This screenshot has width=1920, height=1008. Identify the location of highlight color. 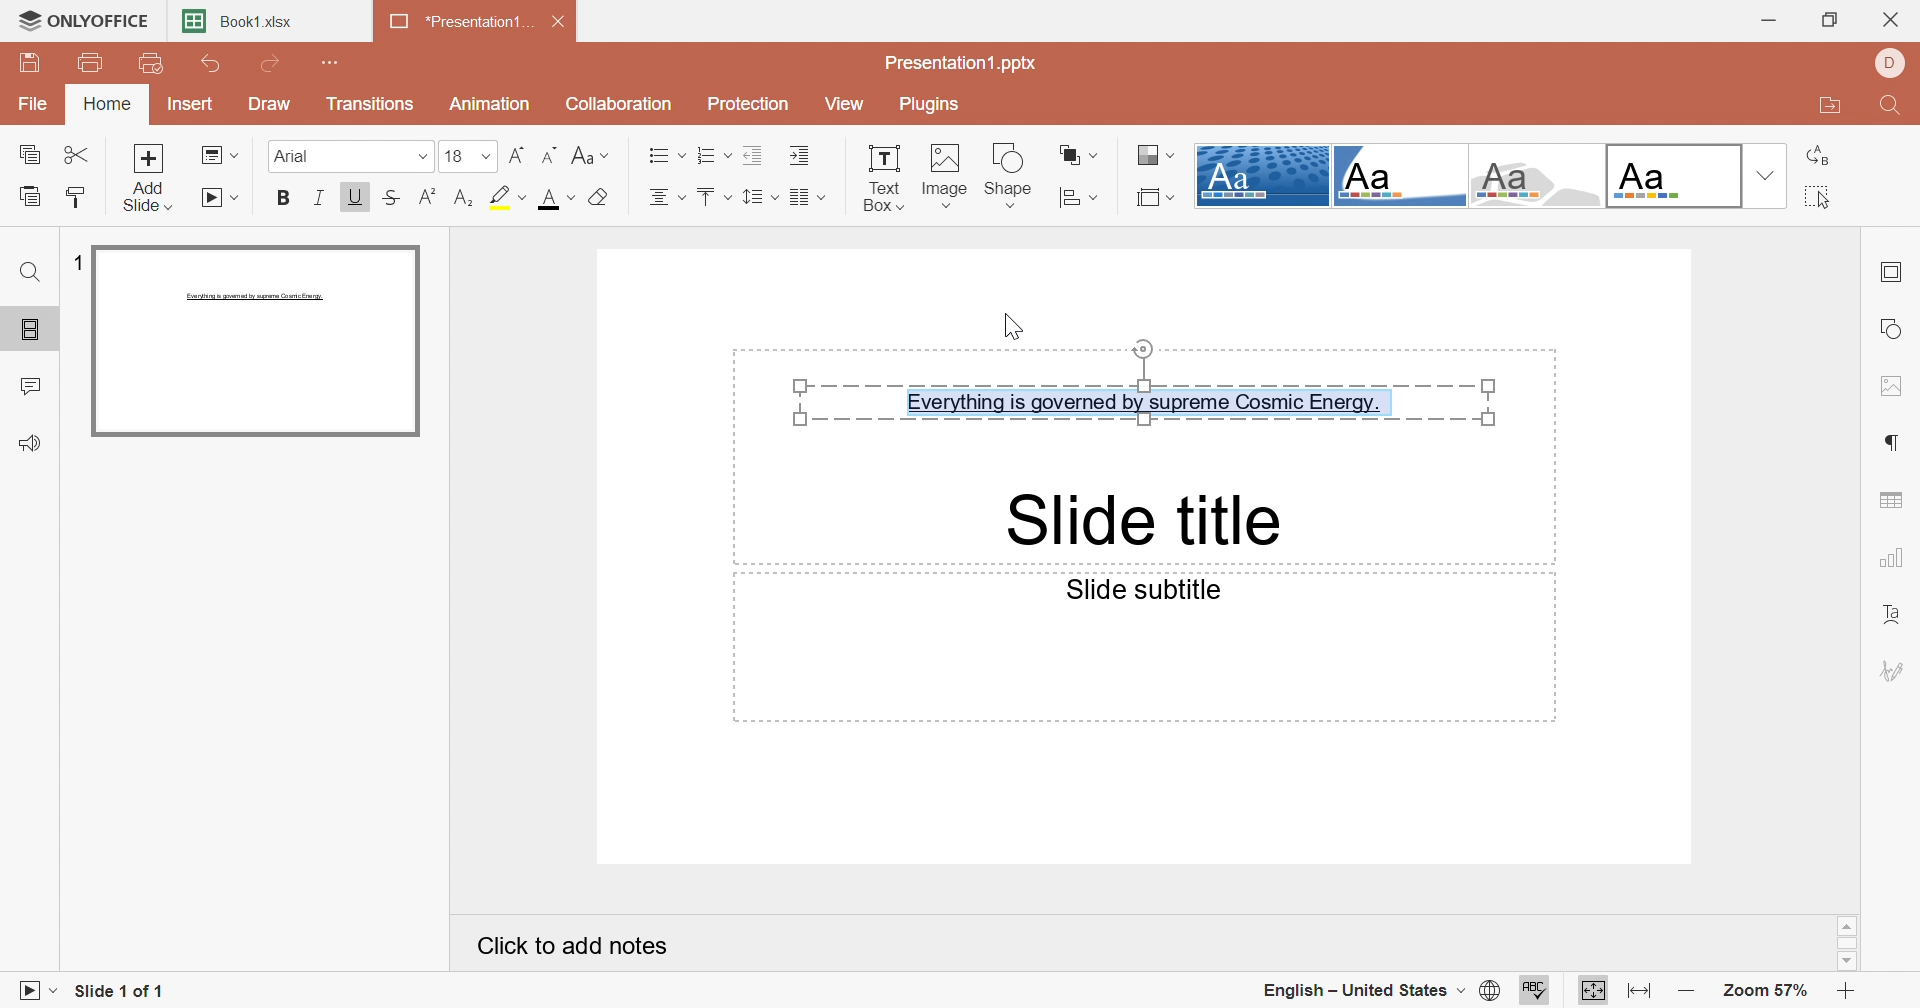
(511, 197).